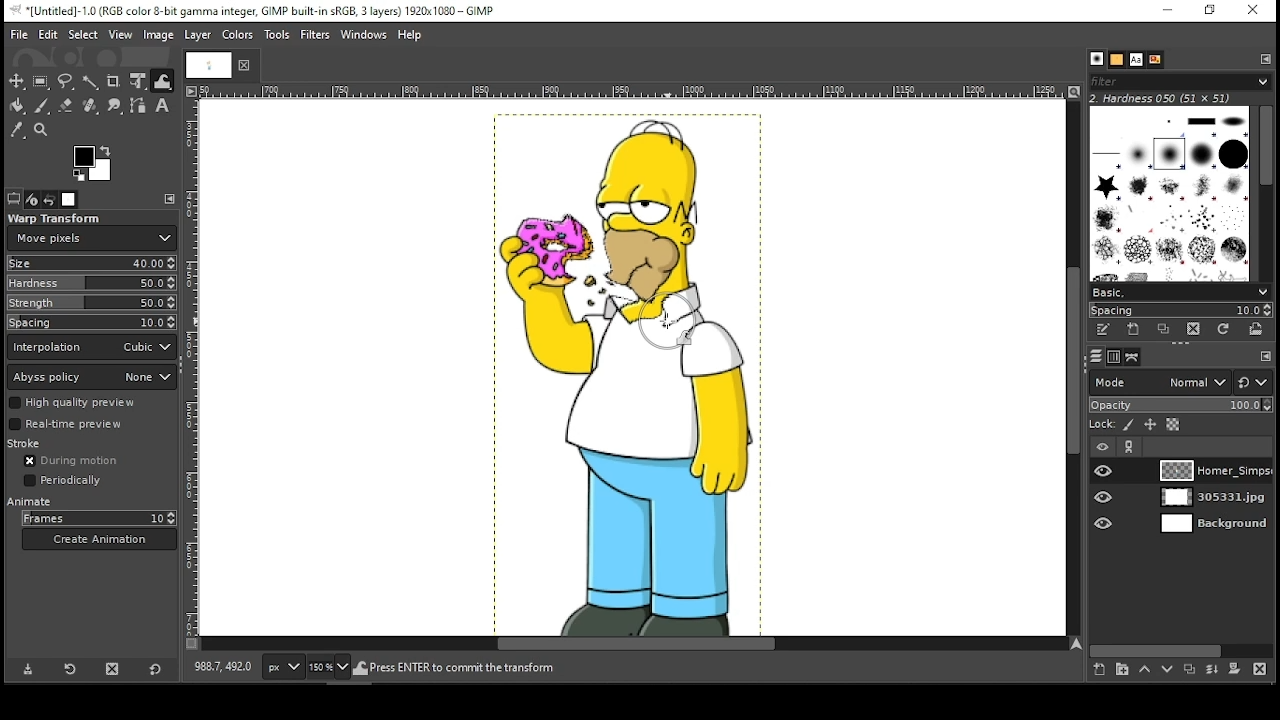  I want to click on create a new brush, so click(1135, 330).